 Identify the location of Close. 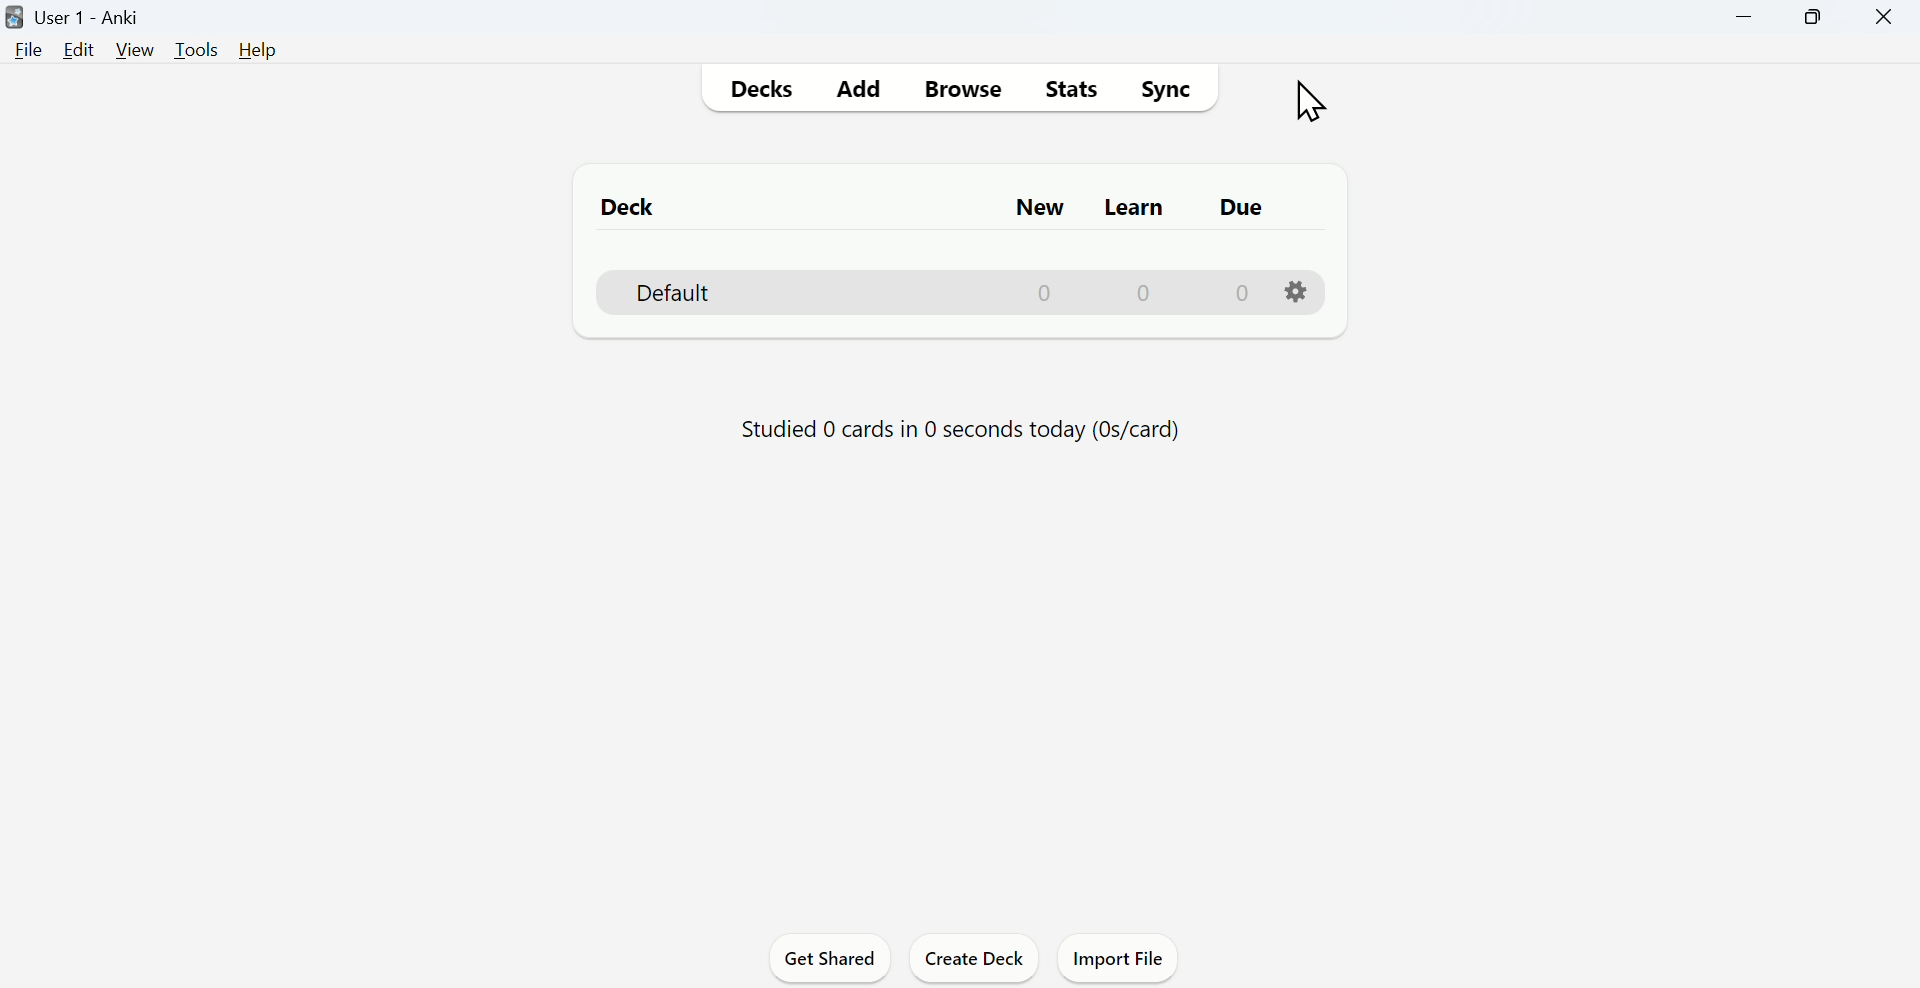
(1887, 20).